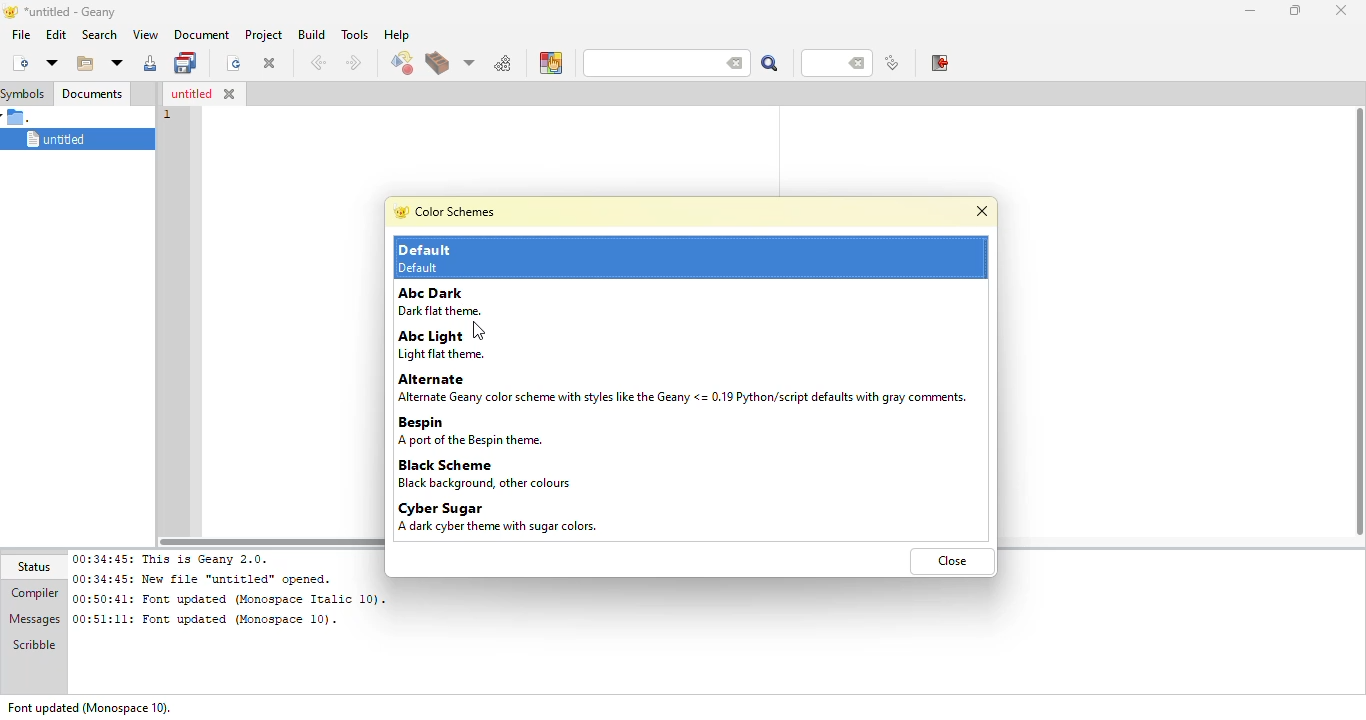  I want to click on run, so click(503, 63).